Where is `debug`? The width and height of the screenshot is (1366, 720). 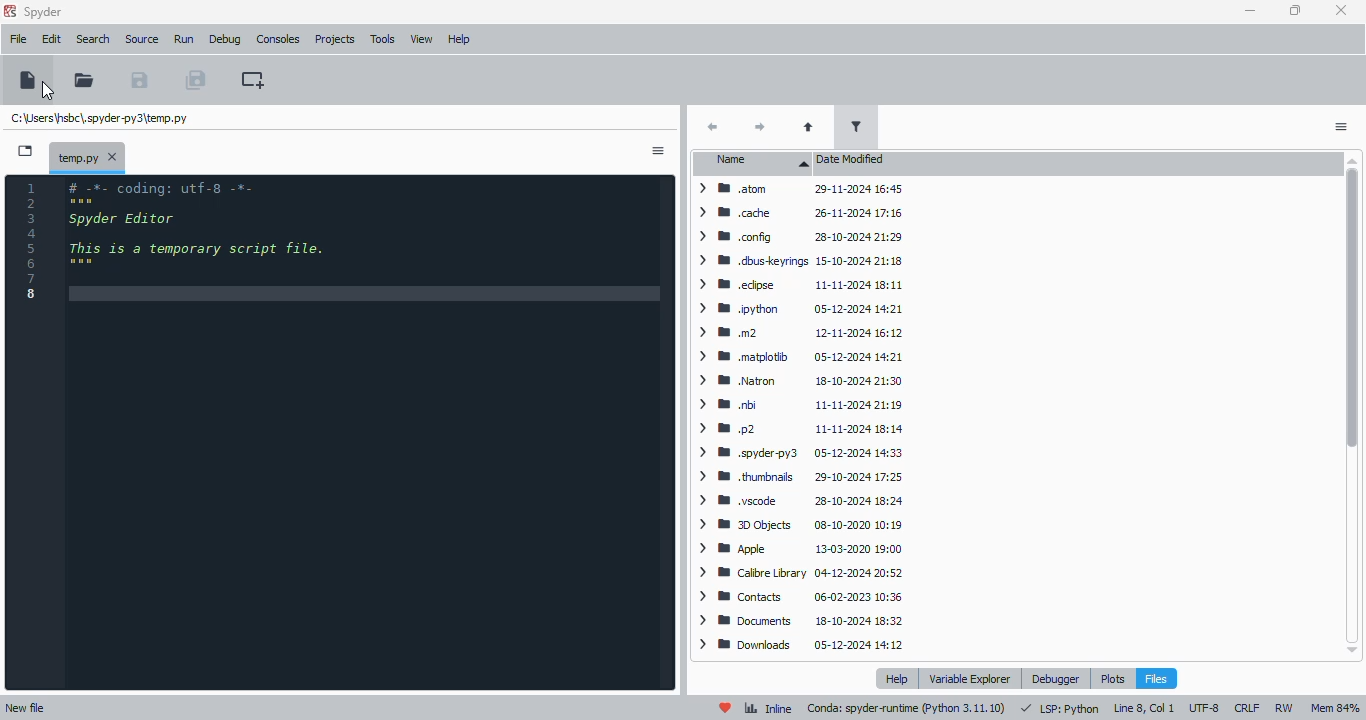 debug is located at coordinates (225, 40).